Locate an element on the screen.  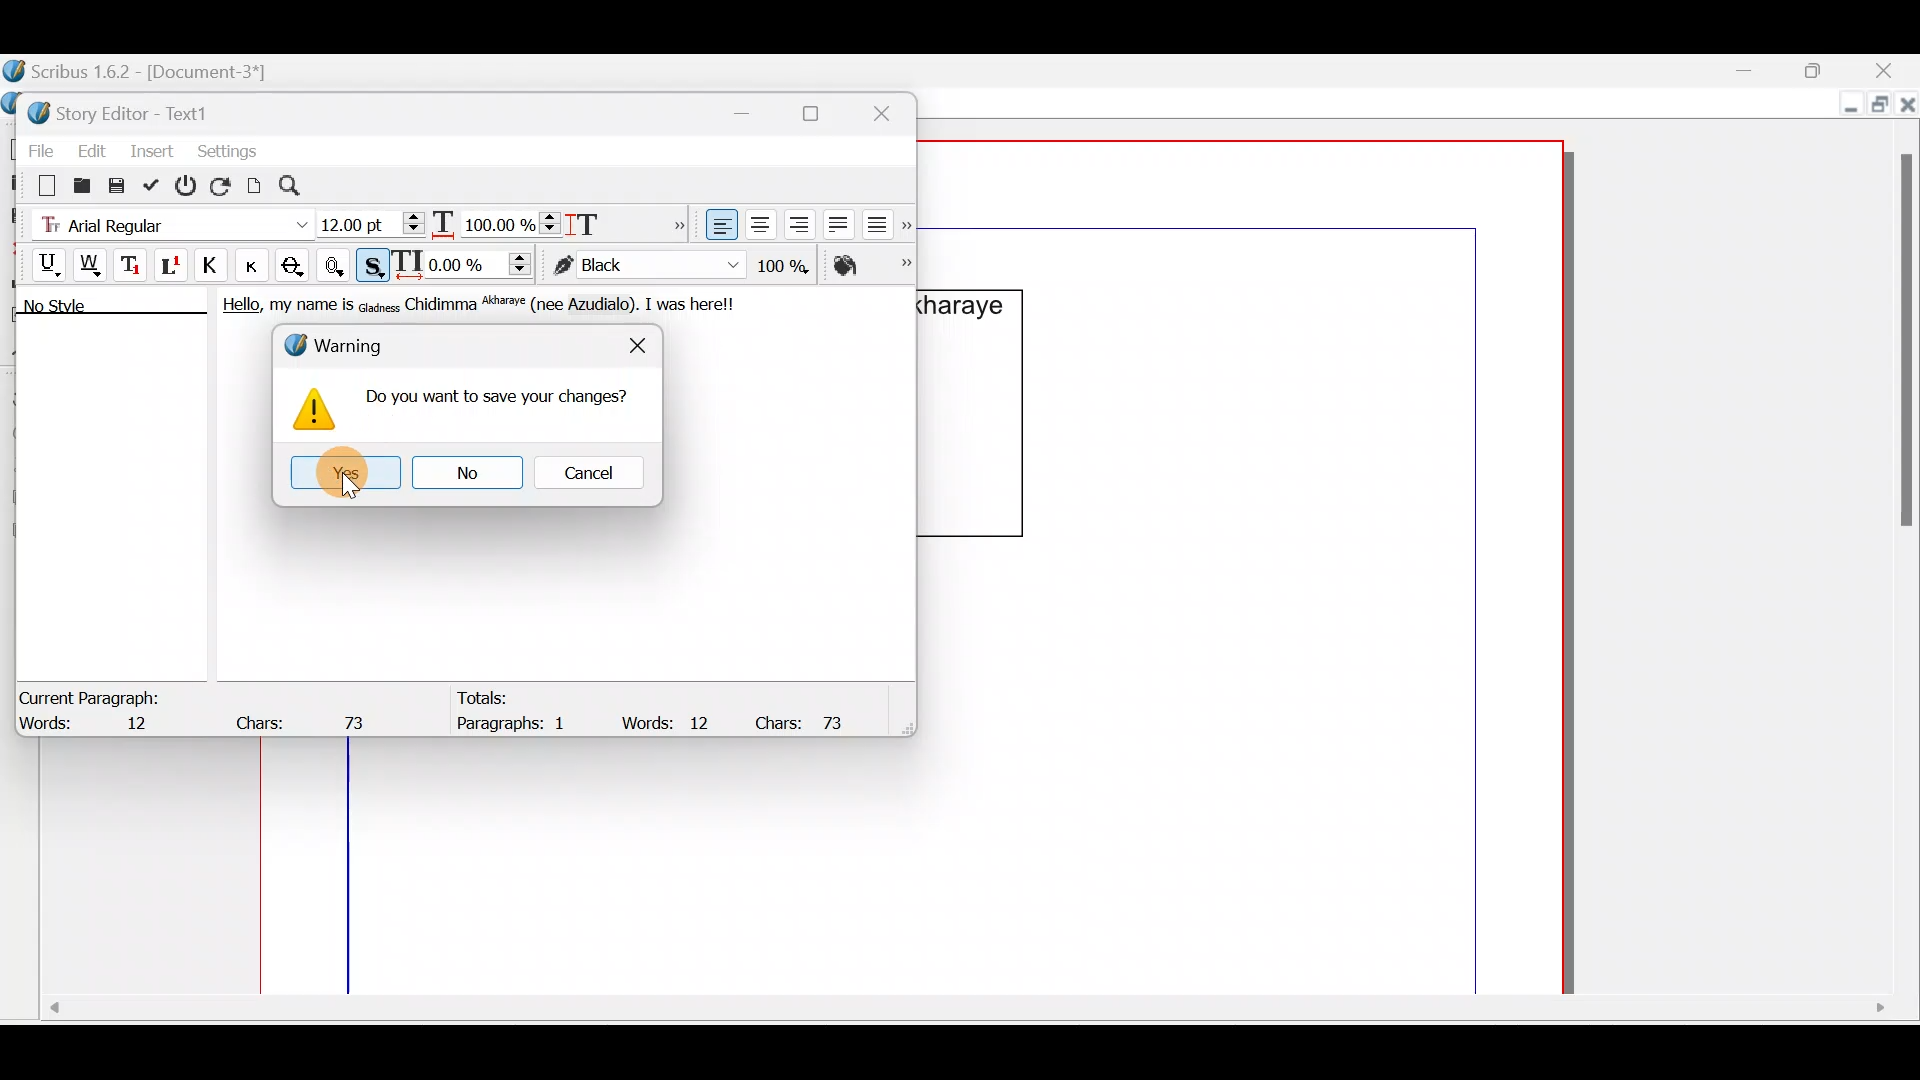
Maximize is located at coordinates (823, 113).